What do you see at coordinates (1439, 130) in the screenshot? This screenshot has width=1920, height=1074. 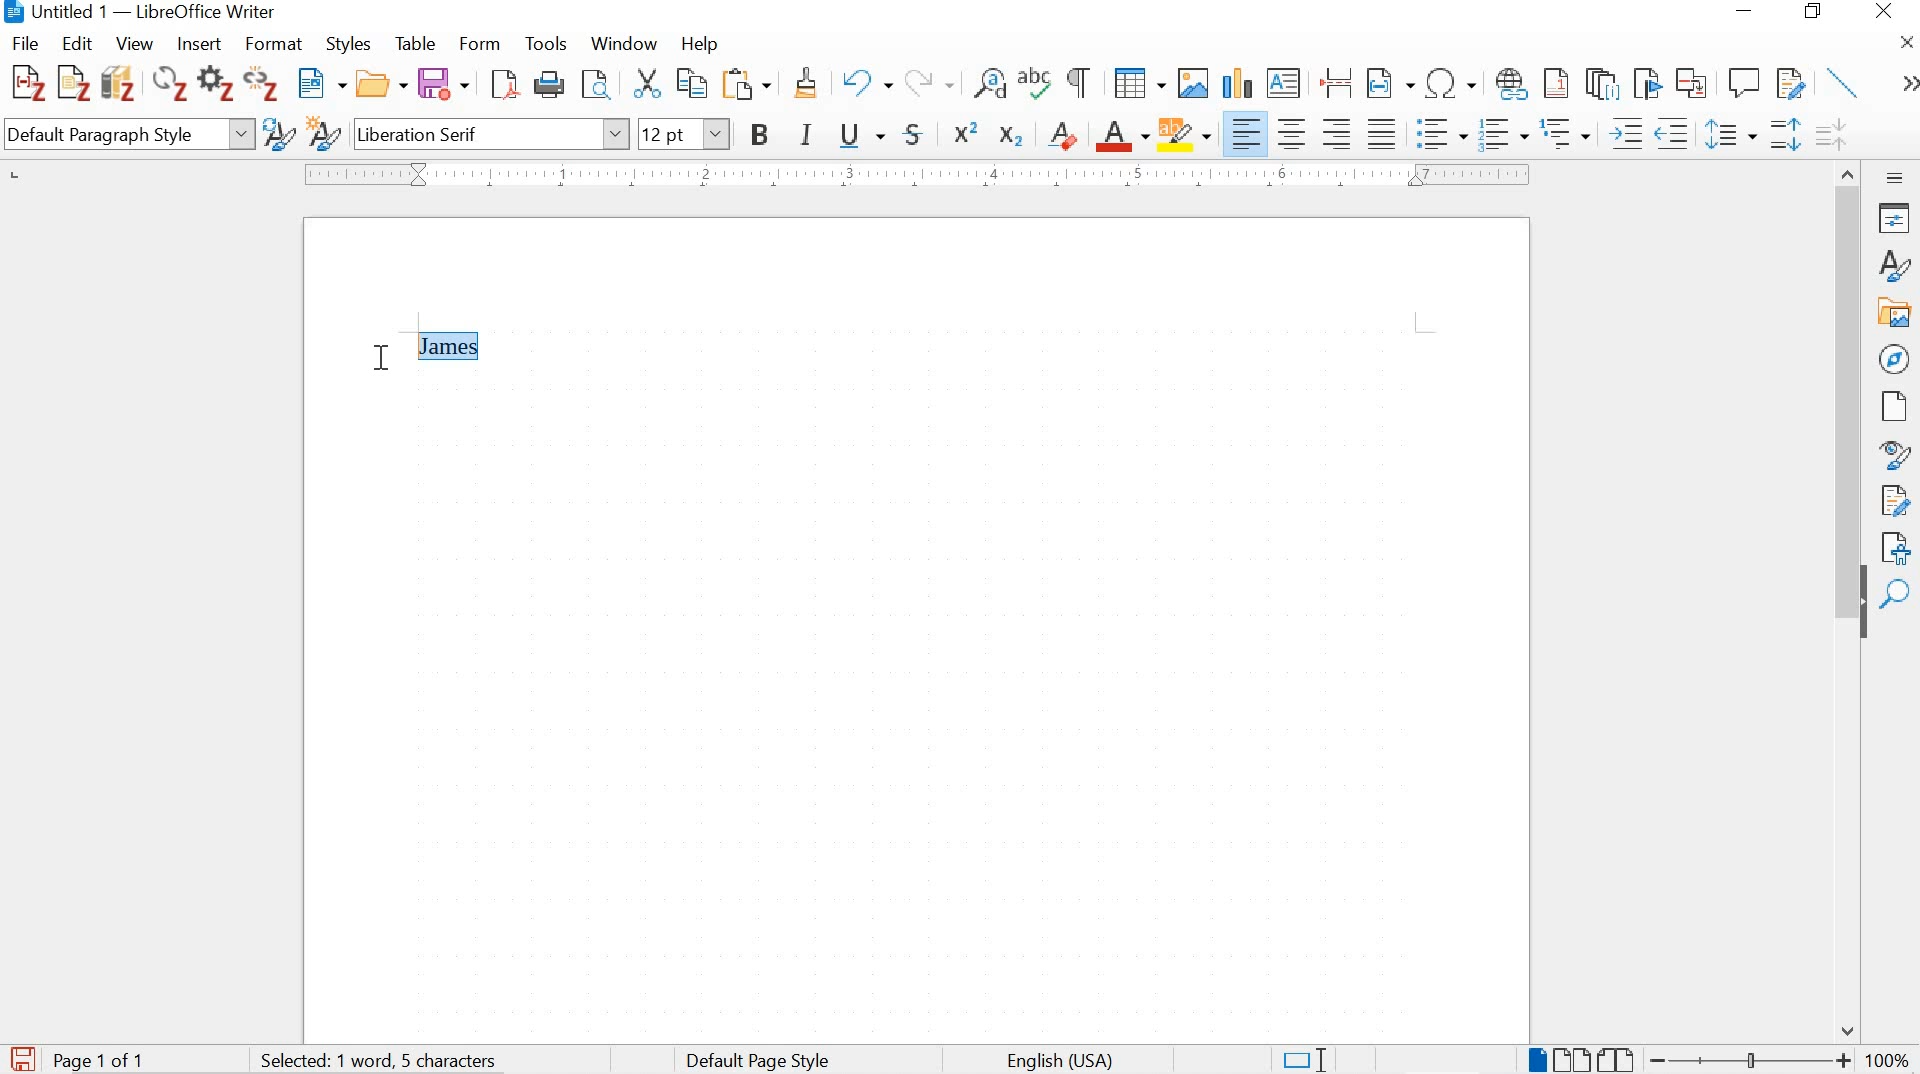 I see `Toggle unorder list` at bounding box center [1439, 130].